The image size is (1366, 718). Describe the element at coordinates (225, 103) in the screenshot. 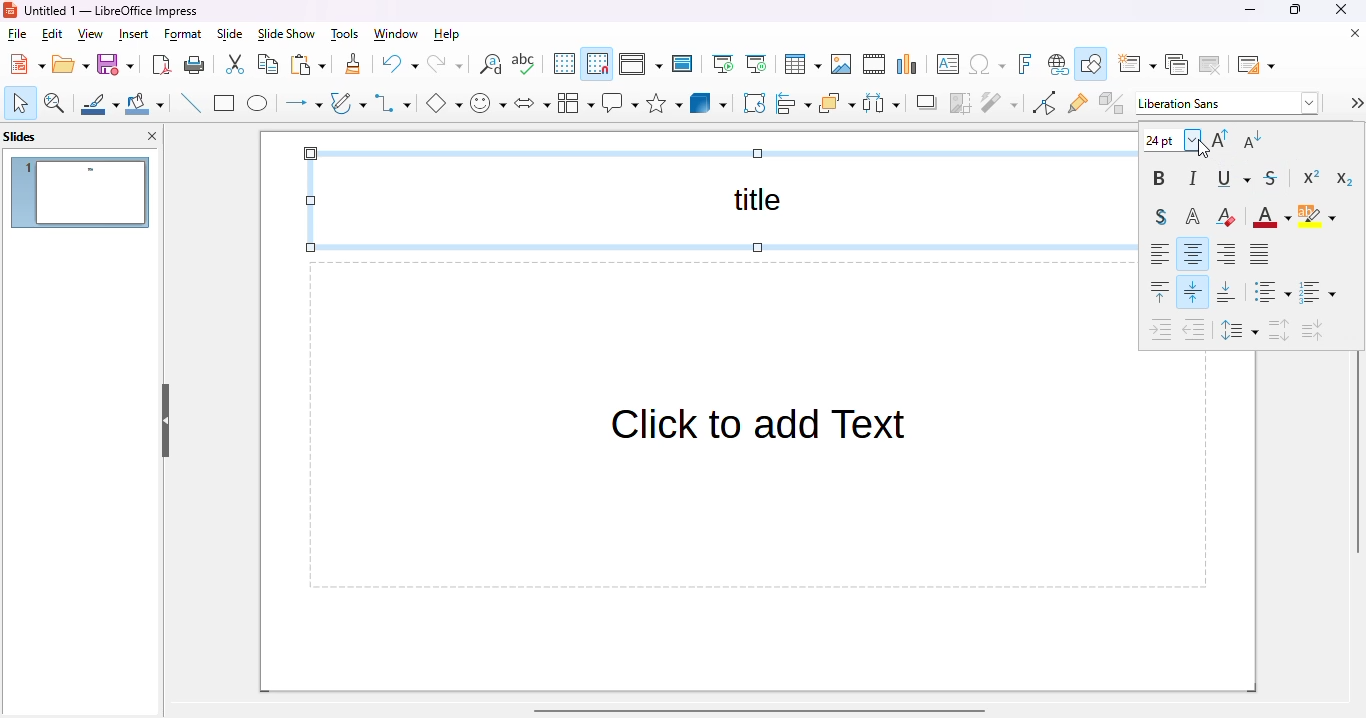

I see `rectangle` at that location.